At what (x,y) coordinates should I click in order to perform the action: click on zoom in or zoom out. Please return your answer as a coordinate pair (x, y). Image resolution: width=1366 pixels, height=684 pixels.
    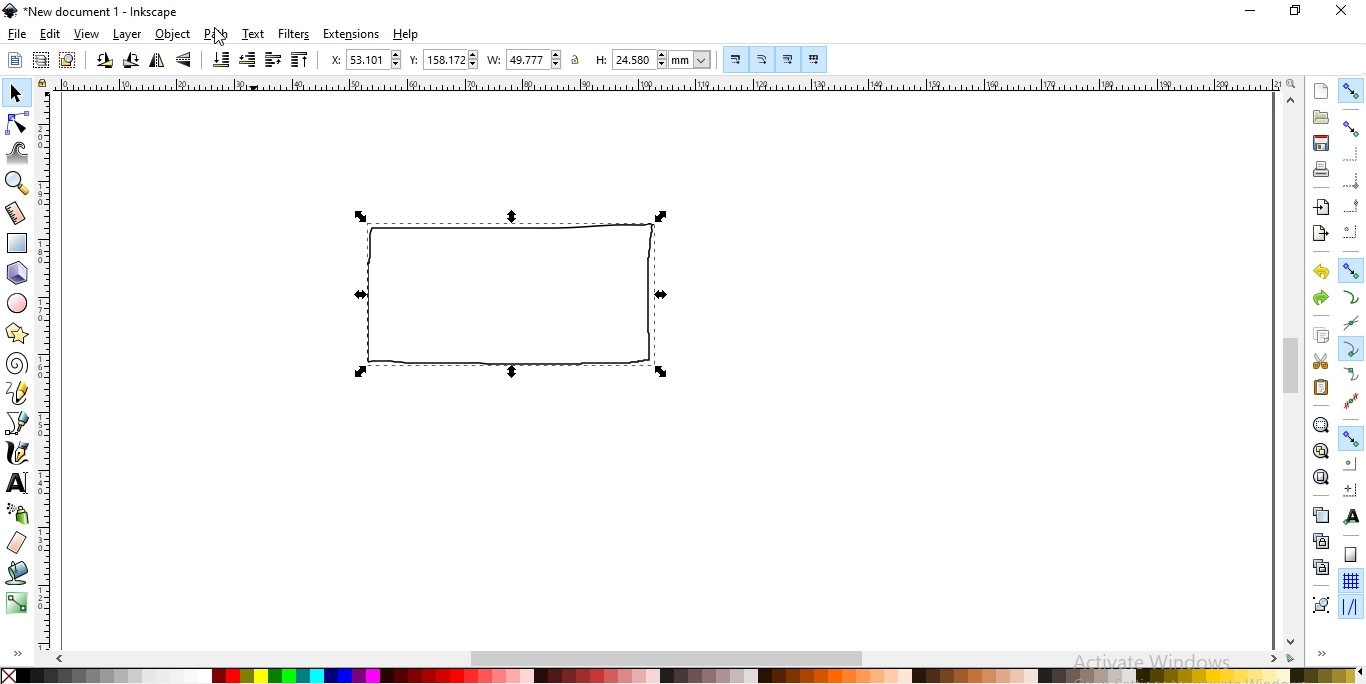
    Looking at the image, I should click on (16, 184).